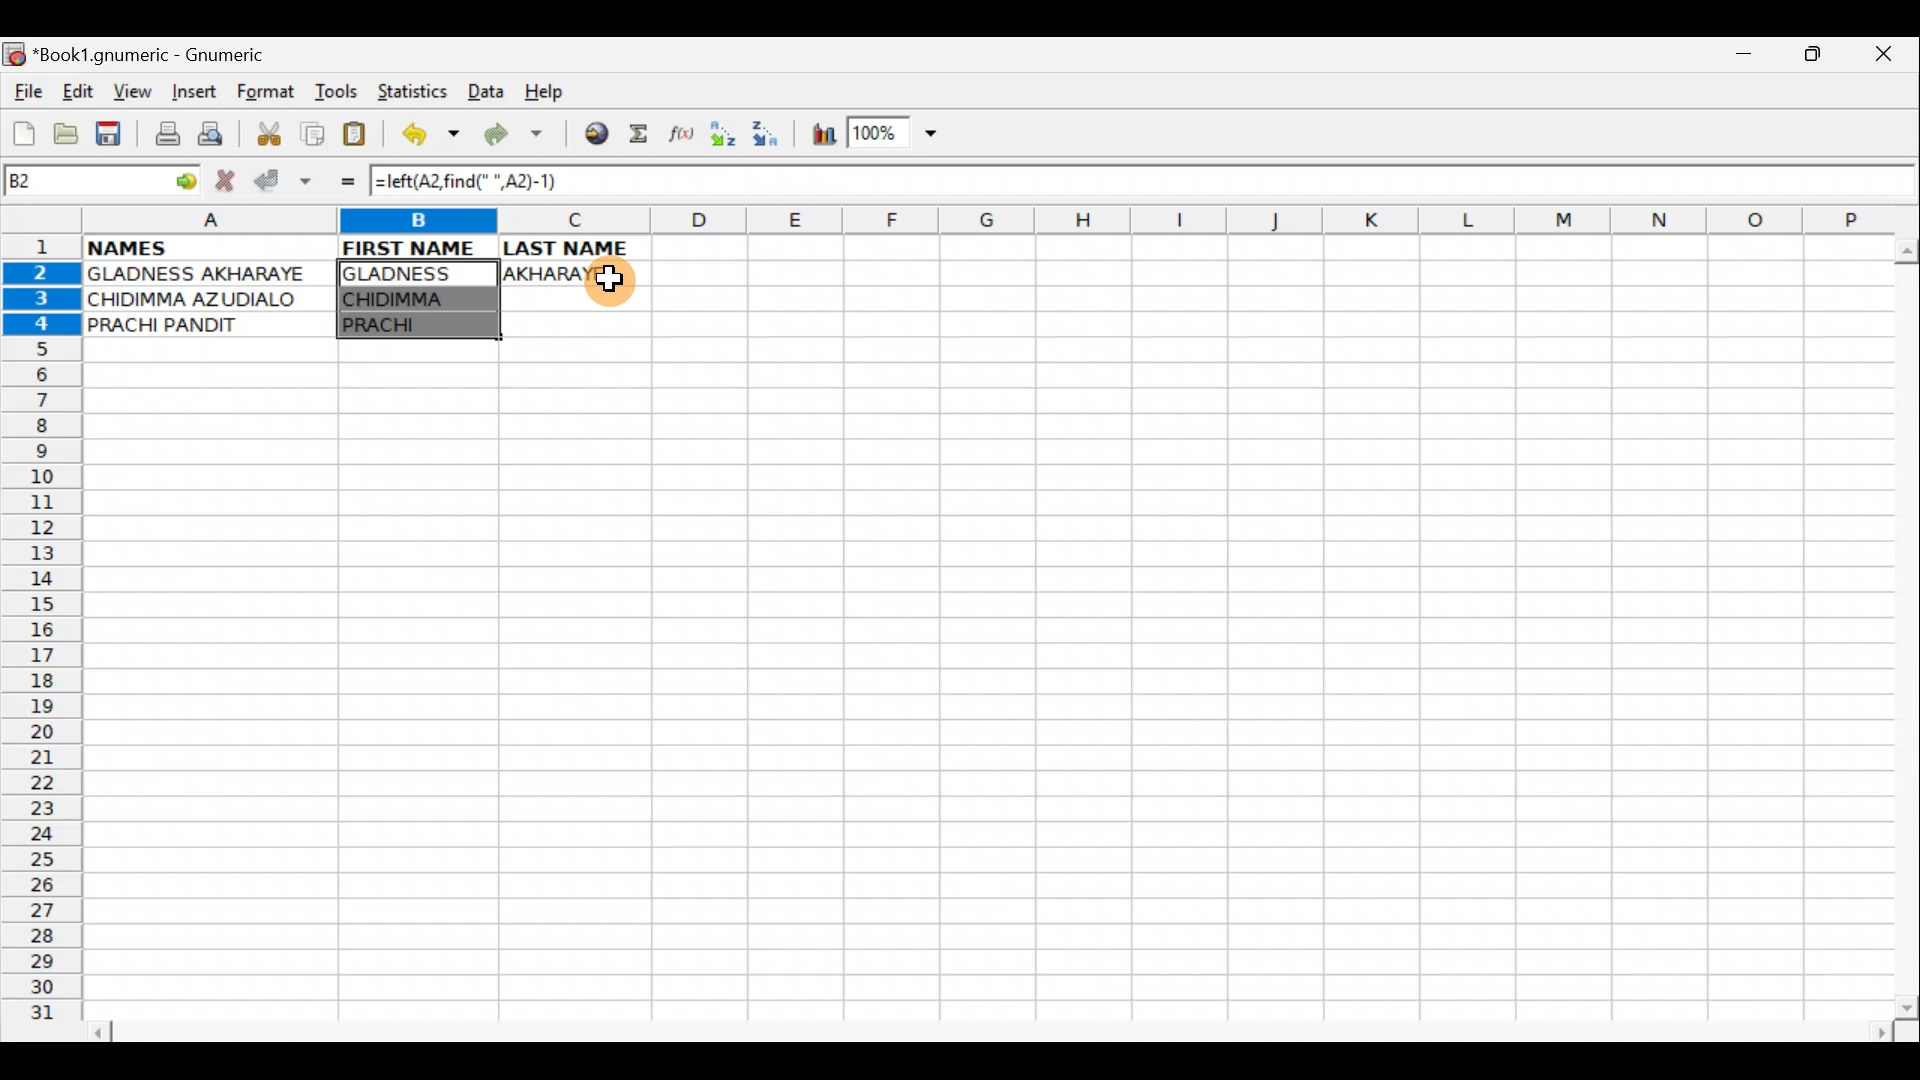 This screenshot has height=1080, width=1920. I want to click on Accept change, so click(283, 181).